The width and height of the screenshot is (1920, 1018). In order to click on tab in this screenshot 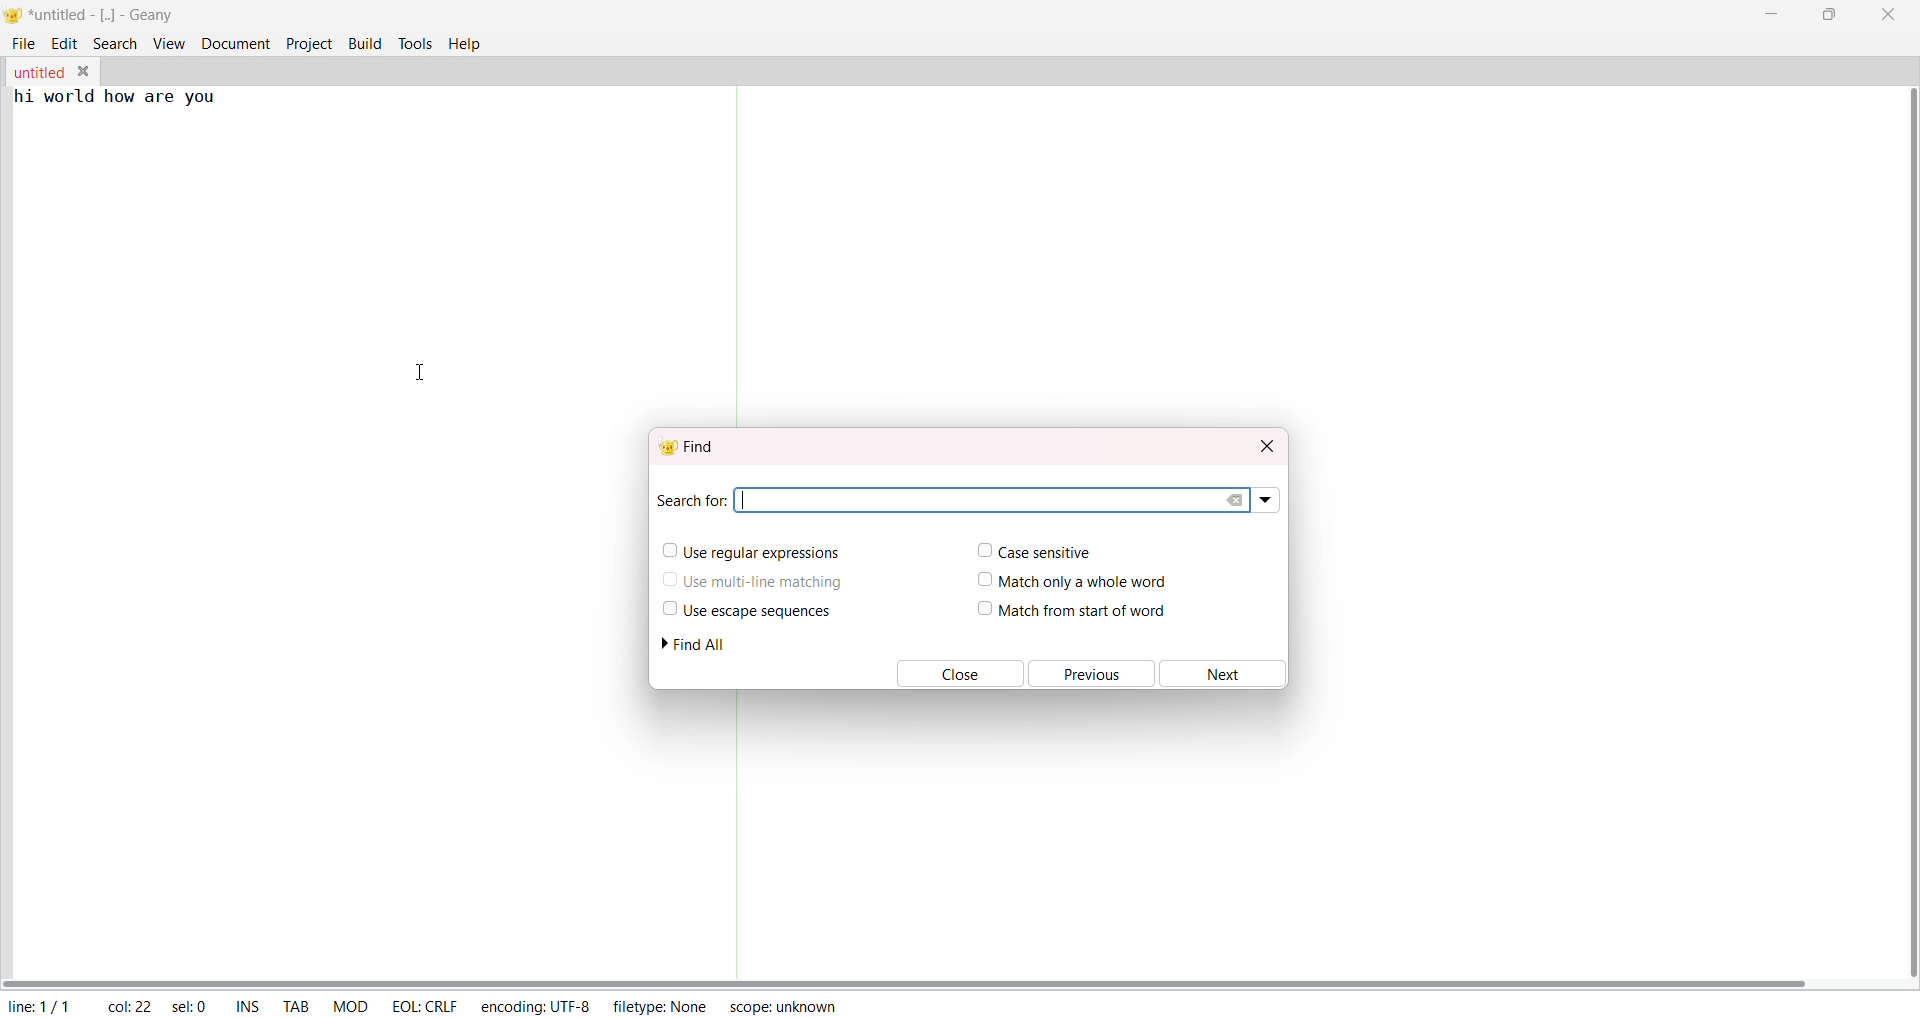, I will do `click(297, 1004)`.